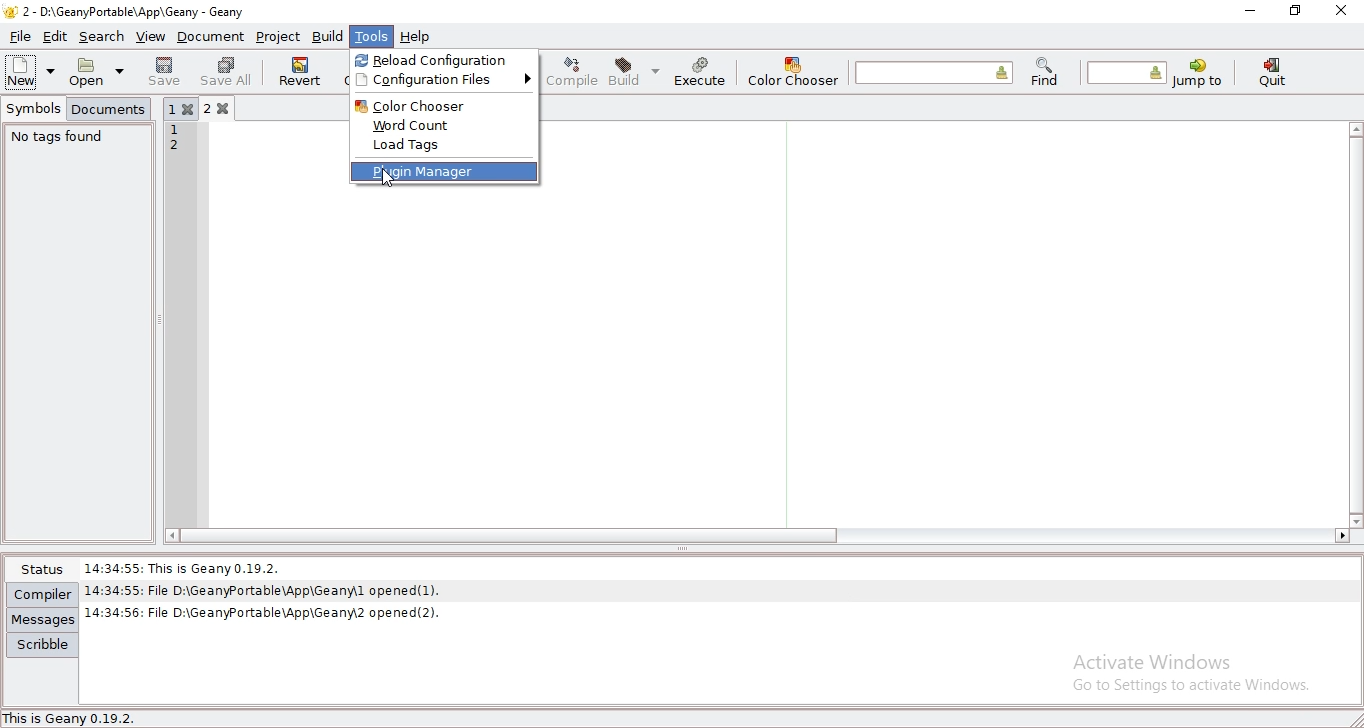 The width and height of the screenshot is (1364, 728). Describe the element at coordinates (388, 181) in the screenshot. I see `cursor` at that location.